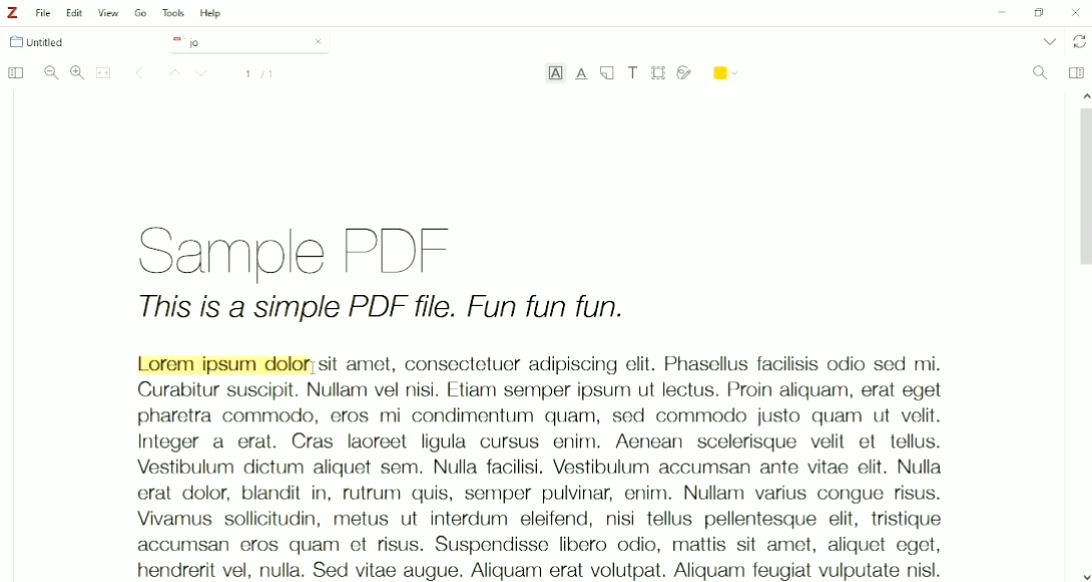  I want to click on cursor, so click(314, 368).